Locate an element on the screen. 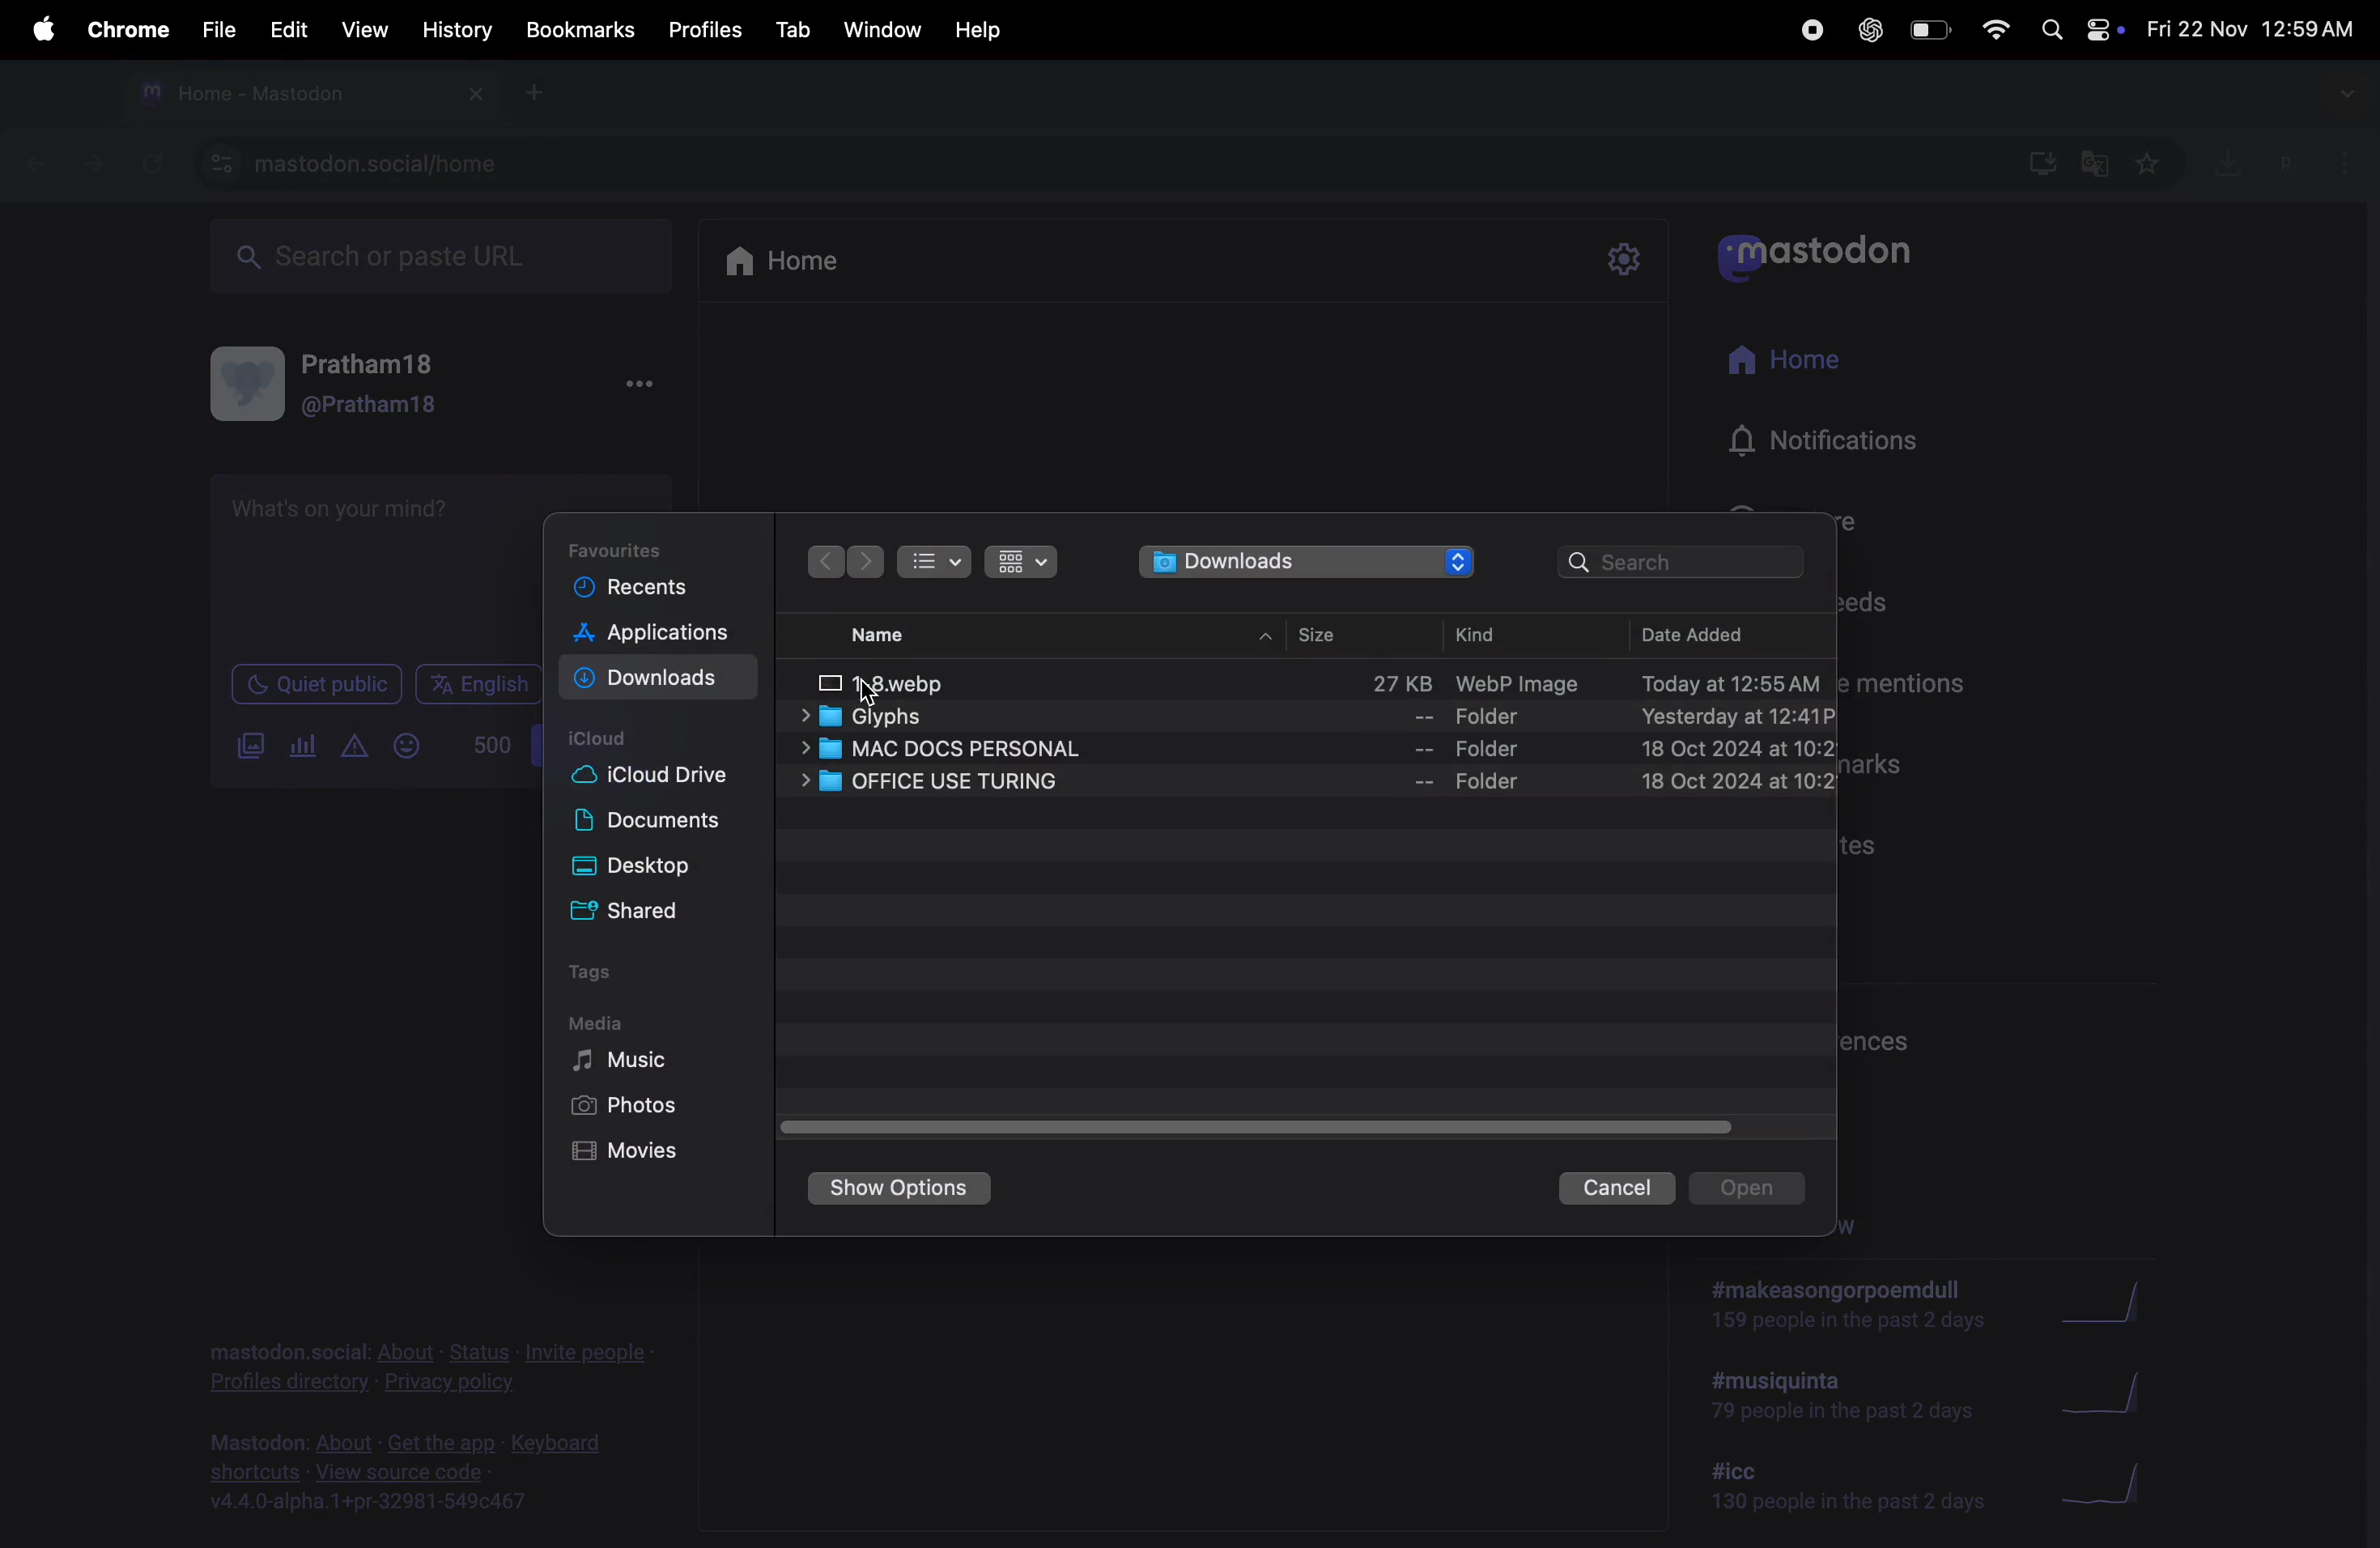  graphs is located at coordinates (2111, 1305).